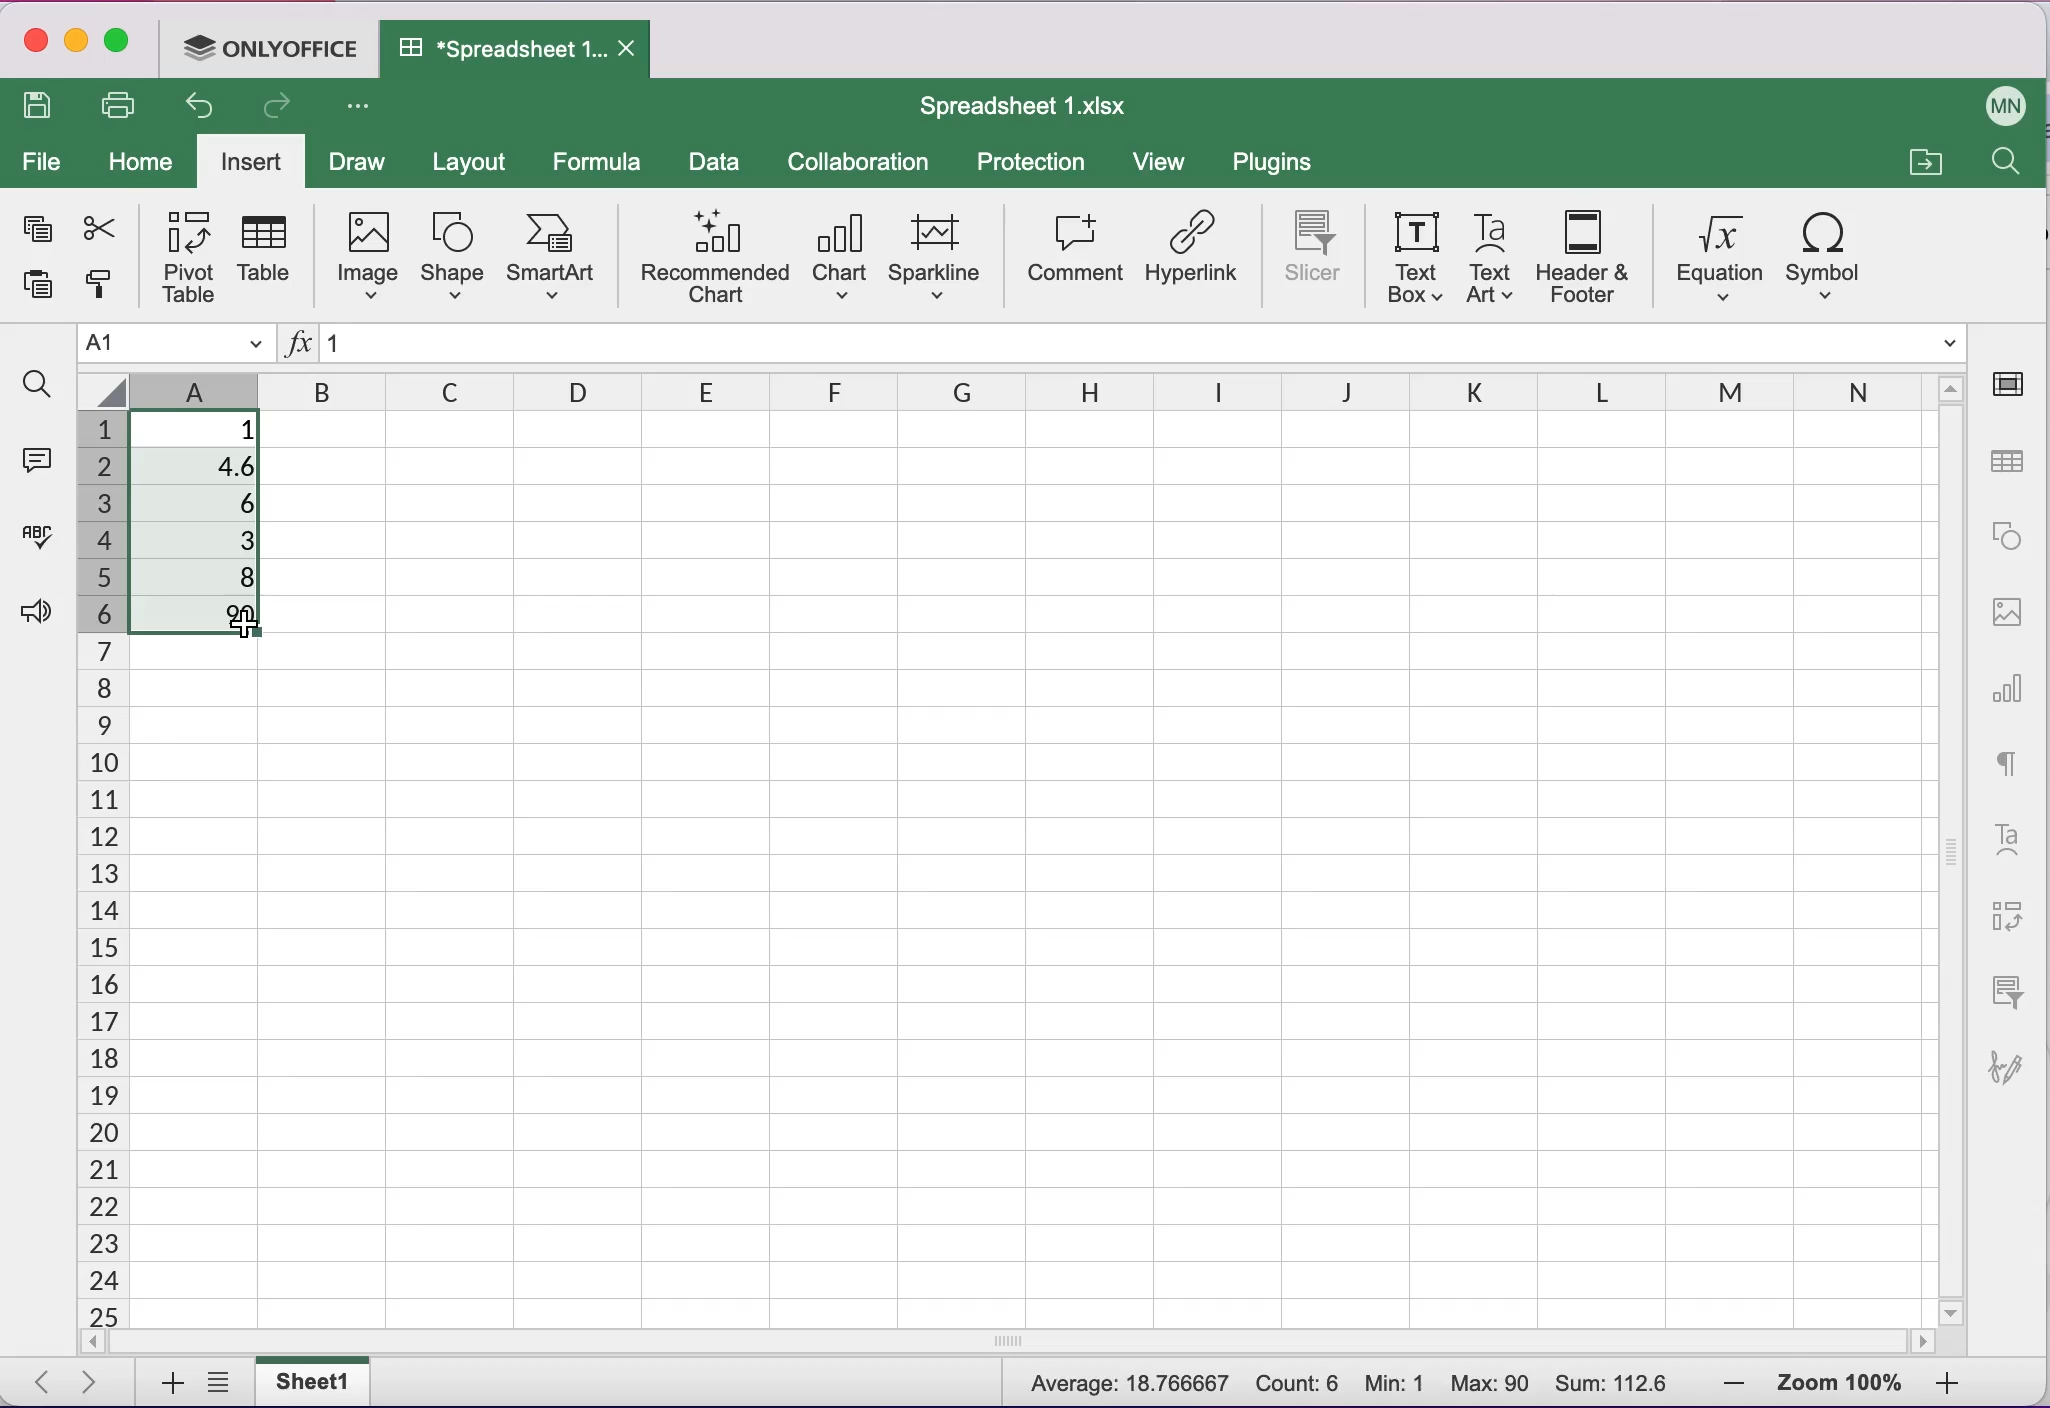 The width and height of the screenshot is (2050, 1408). I want to click on add sheets, so click(163, 1381).